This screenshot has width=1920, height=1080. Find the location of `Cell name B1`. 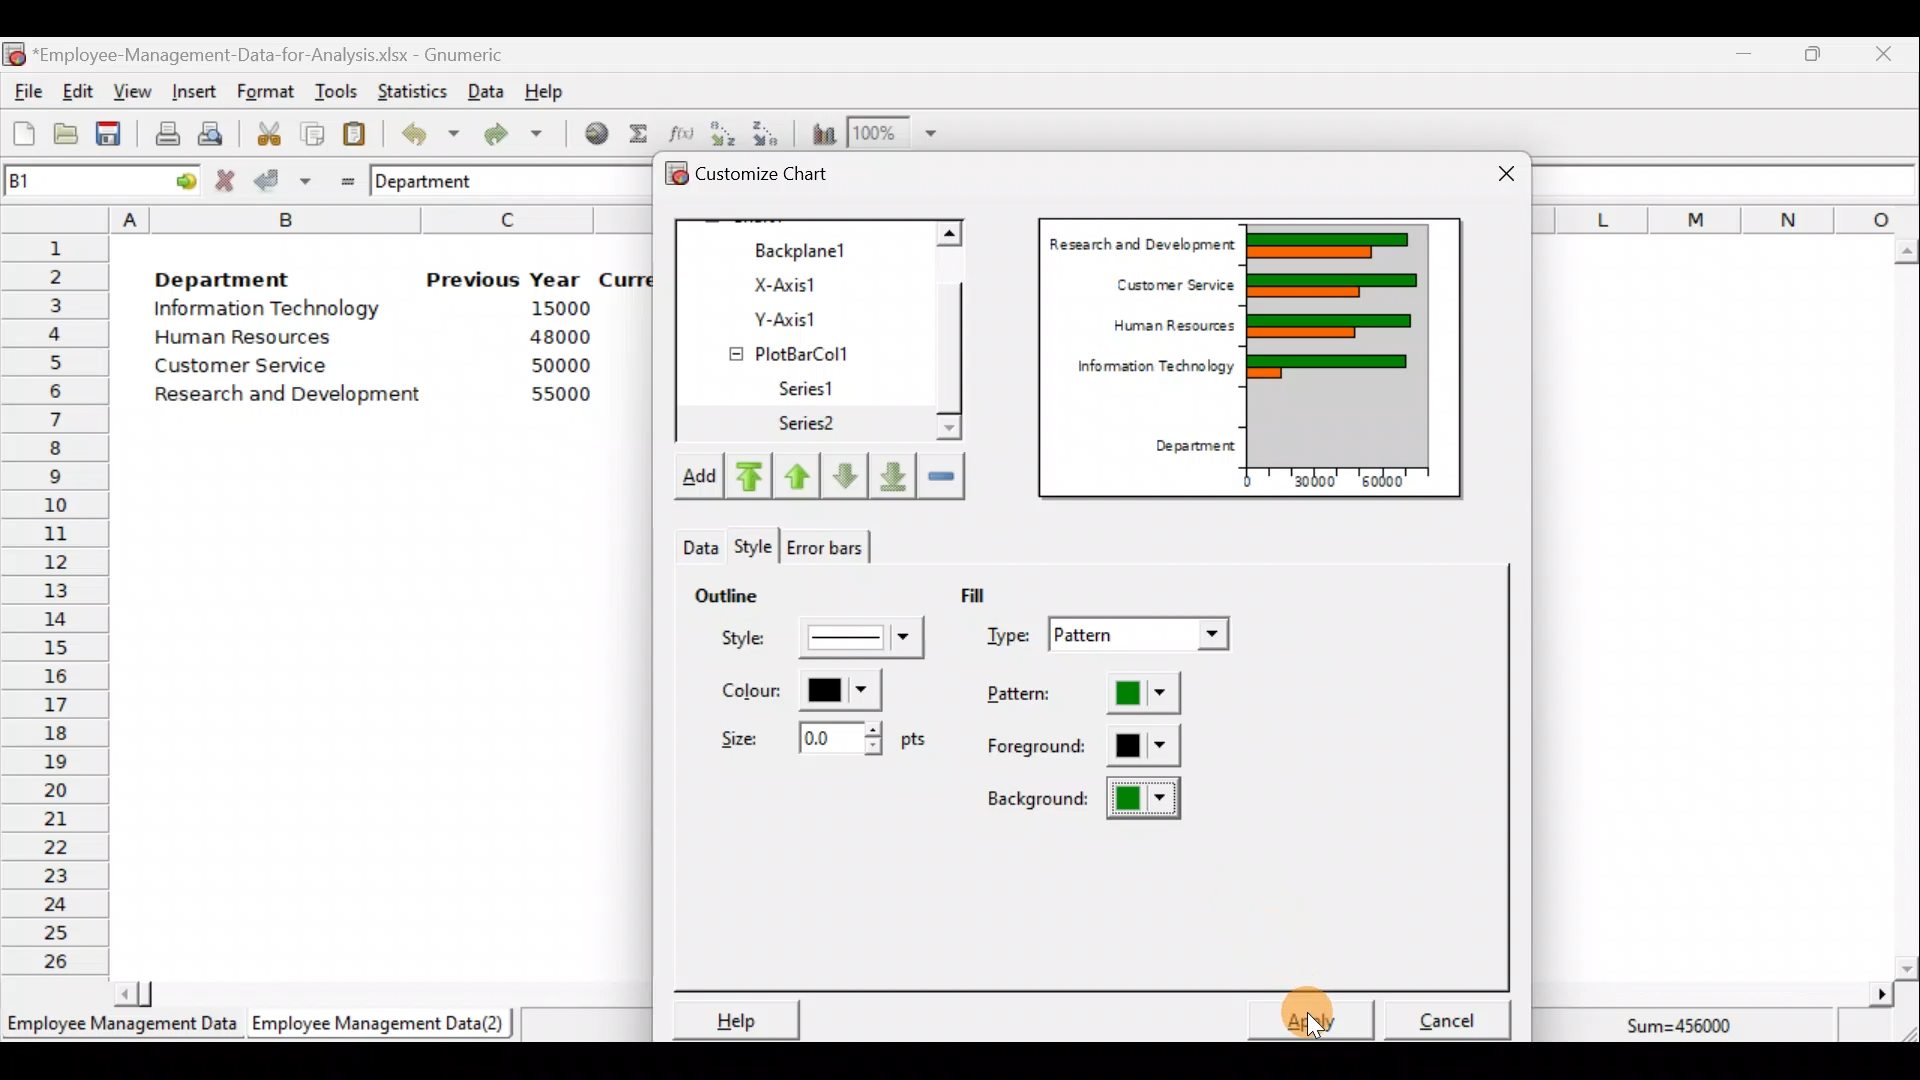

Cell name B1 is located at coordinates (66, 180).